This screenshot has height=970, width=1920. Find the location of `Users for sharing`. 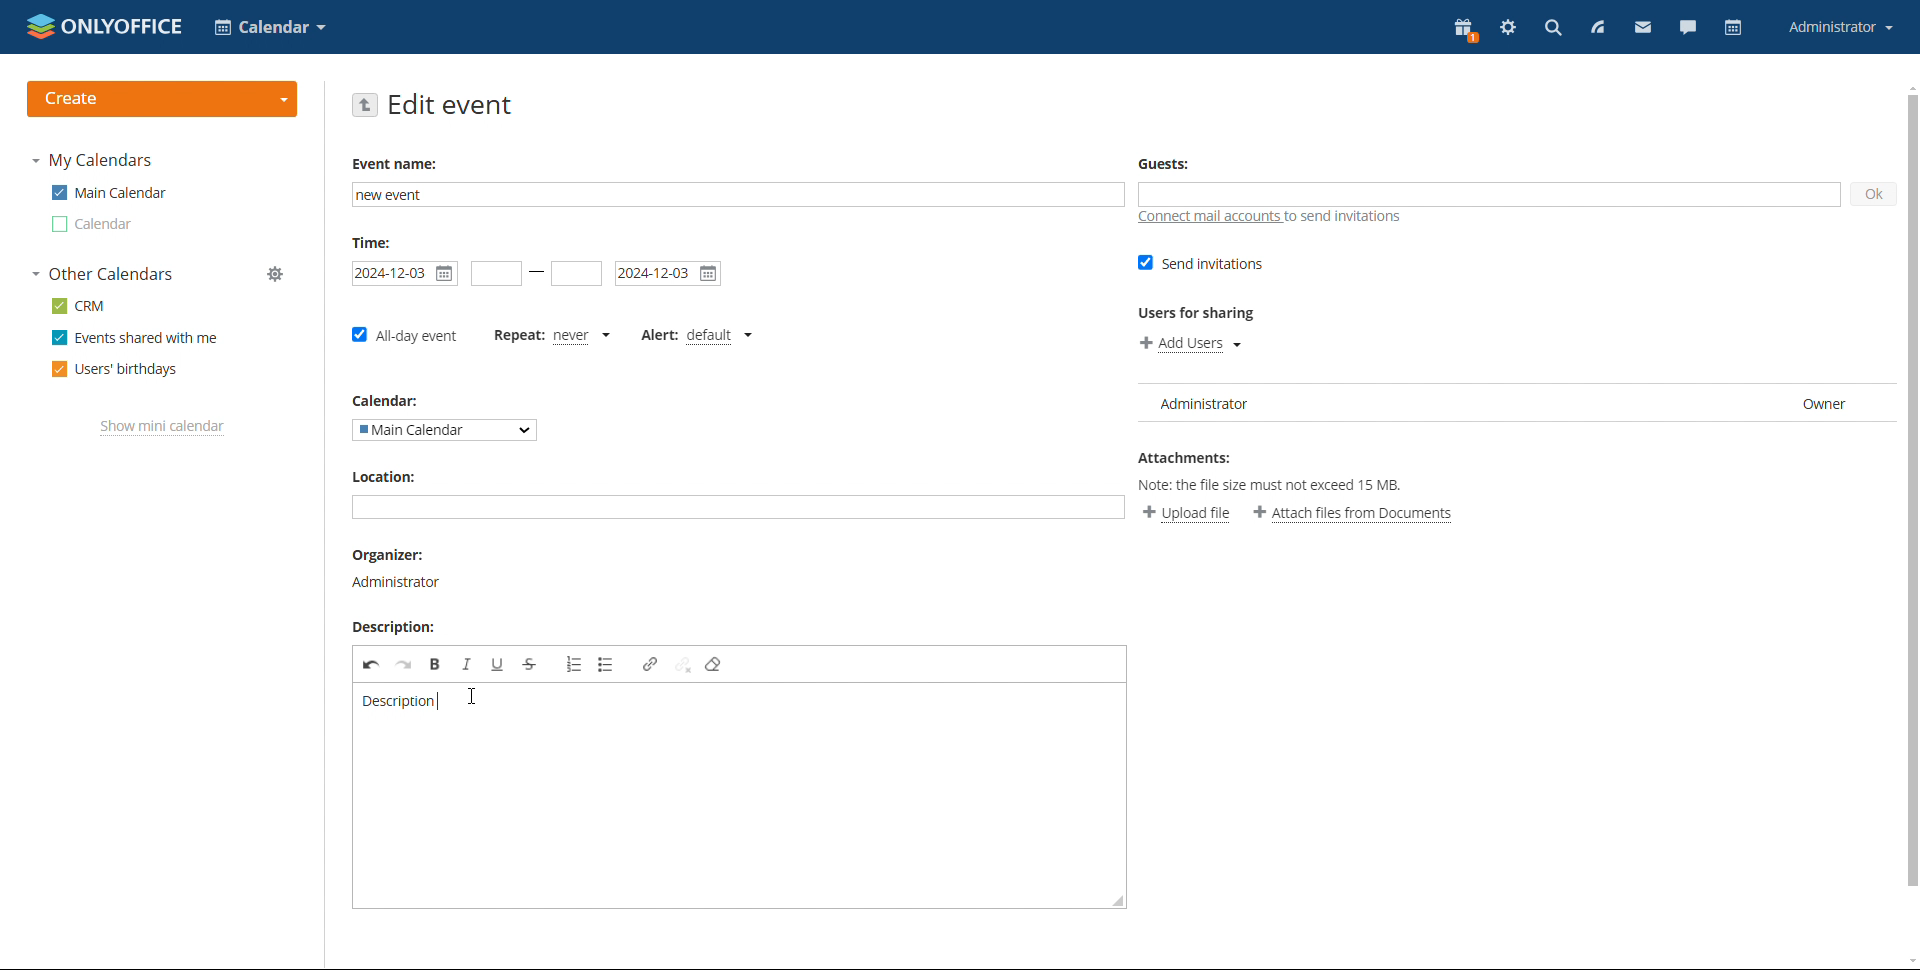

Users for sharing is located at coordinates (1203, 313).